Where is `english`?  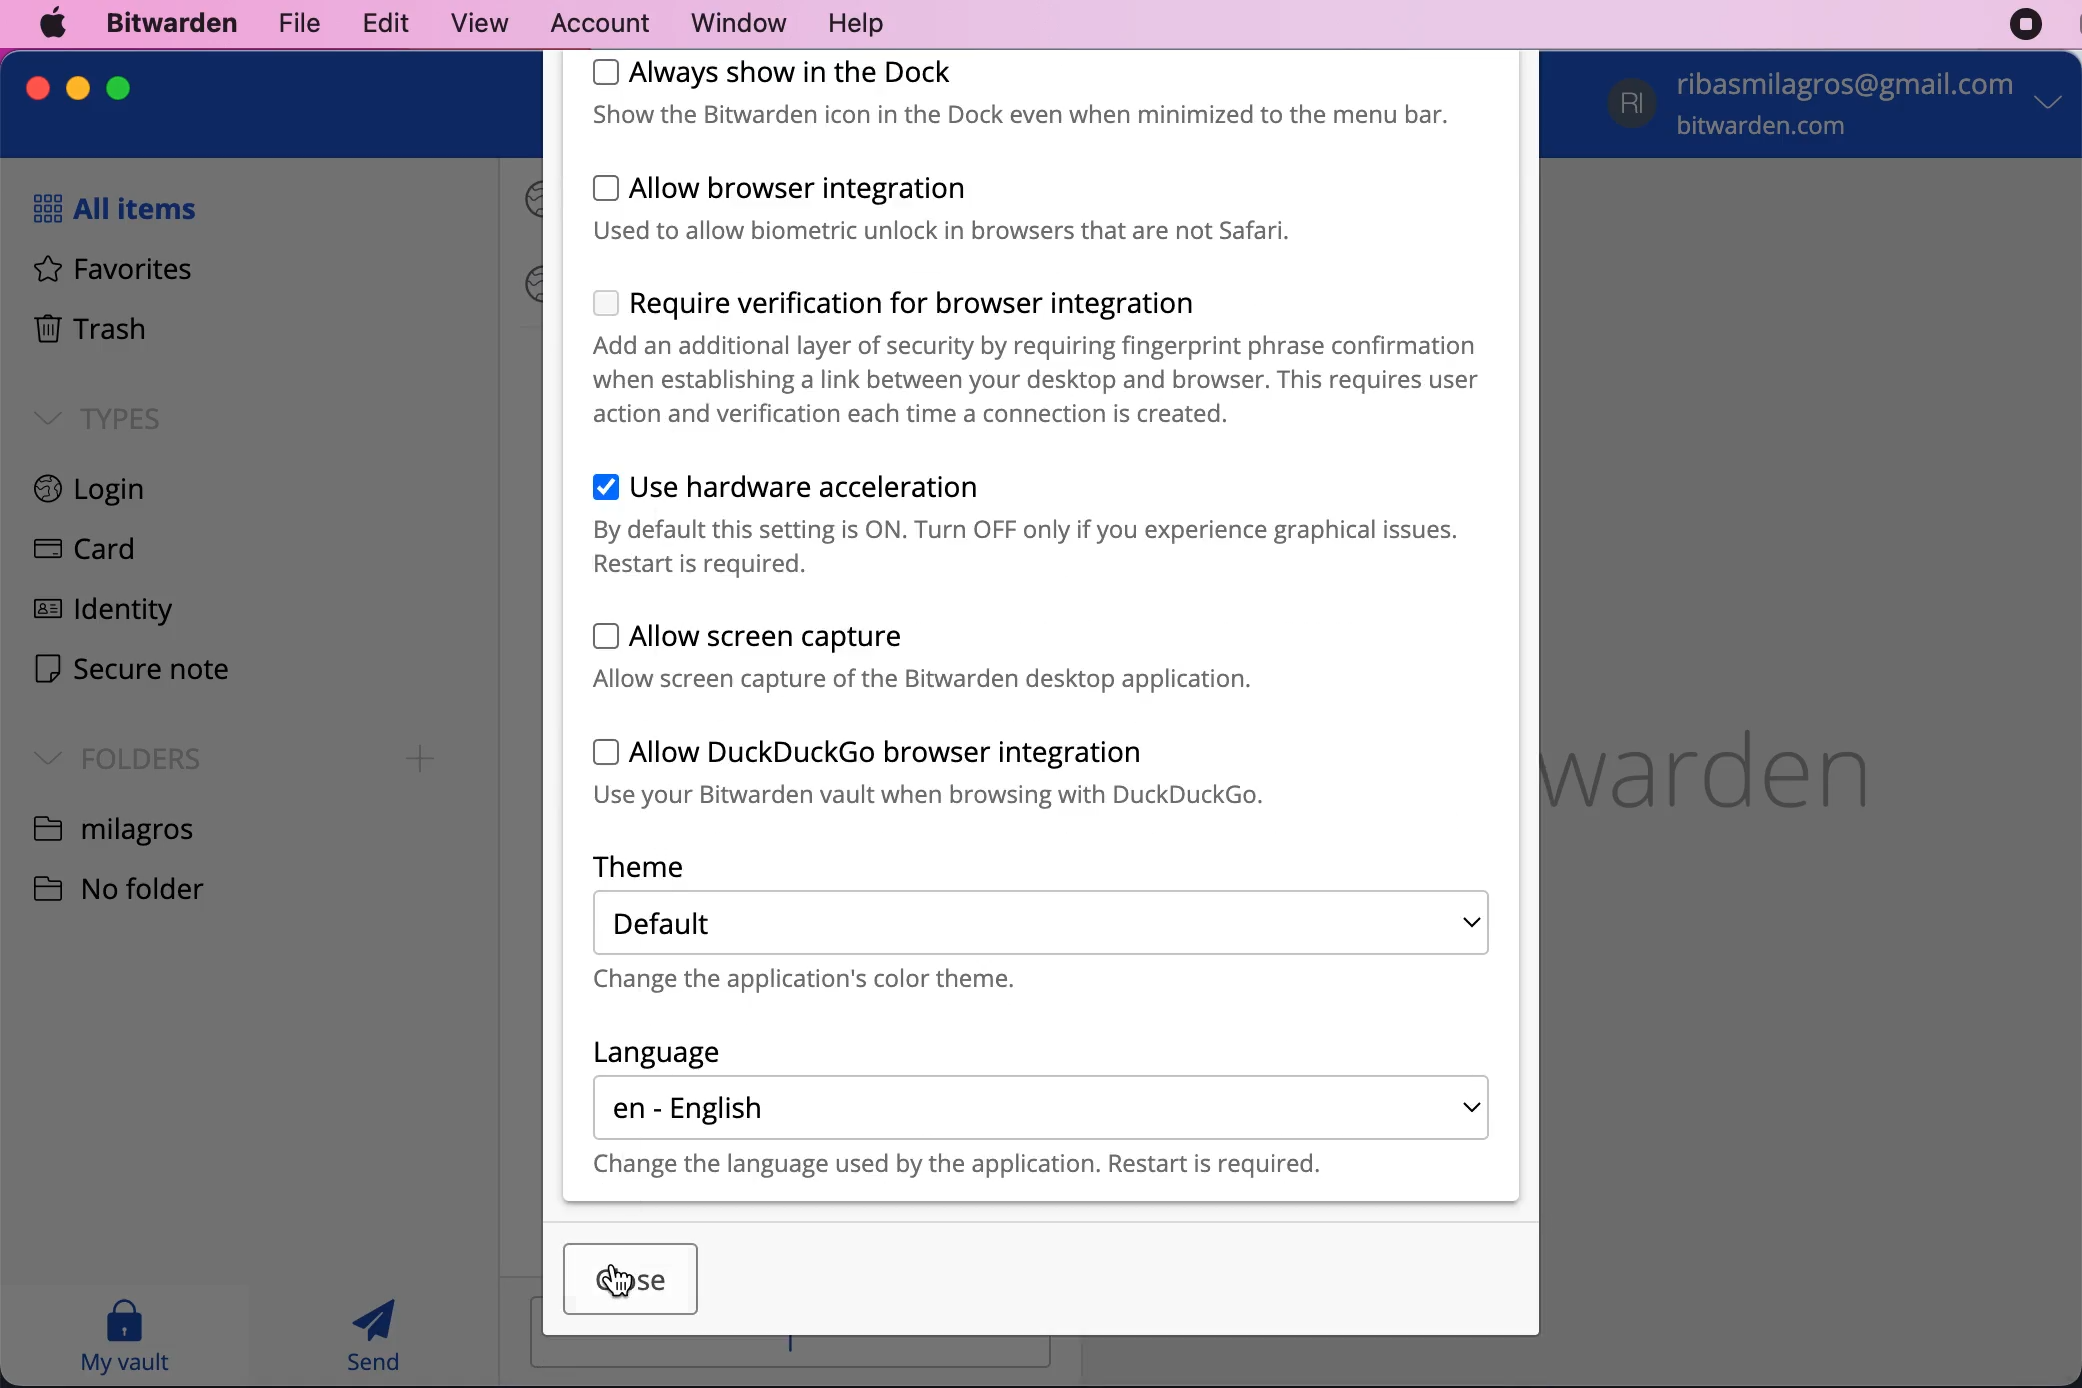
english is located at coordinates (1042, 1107).